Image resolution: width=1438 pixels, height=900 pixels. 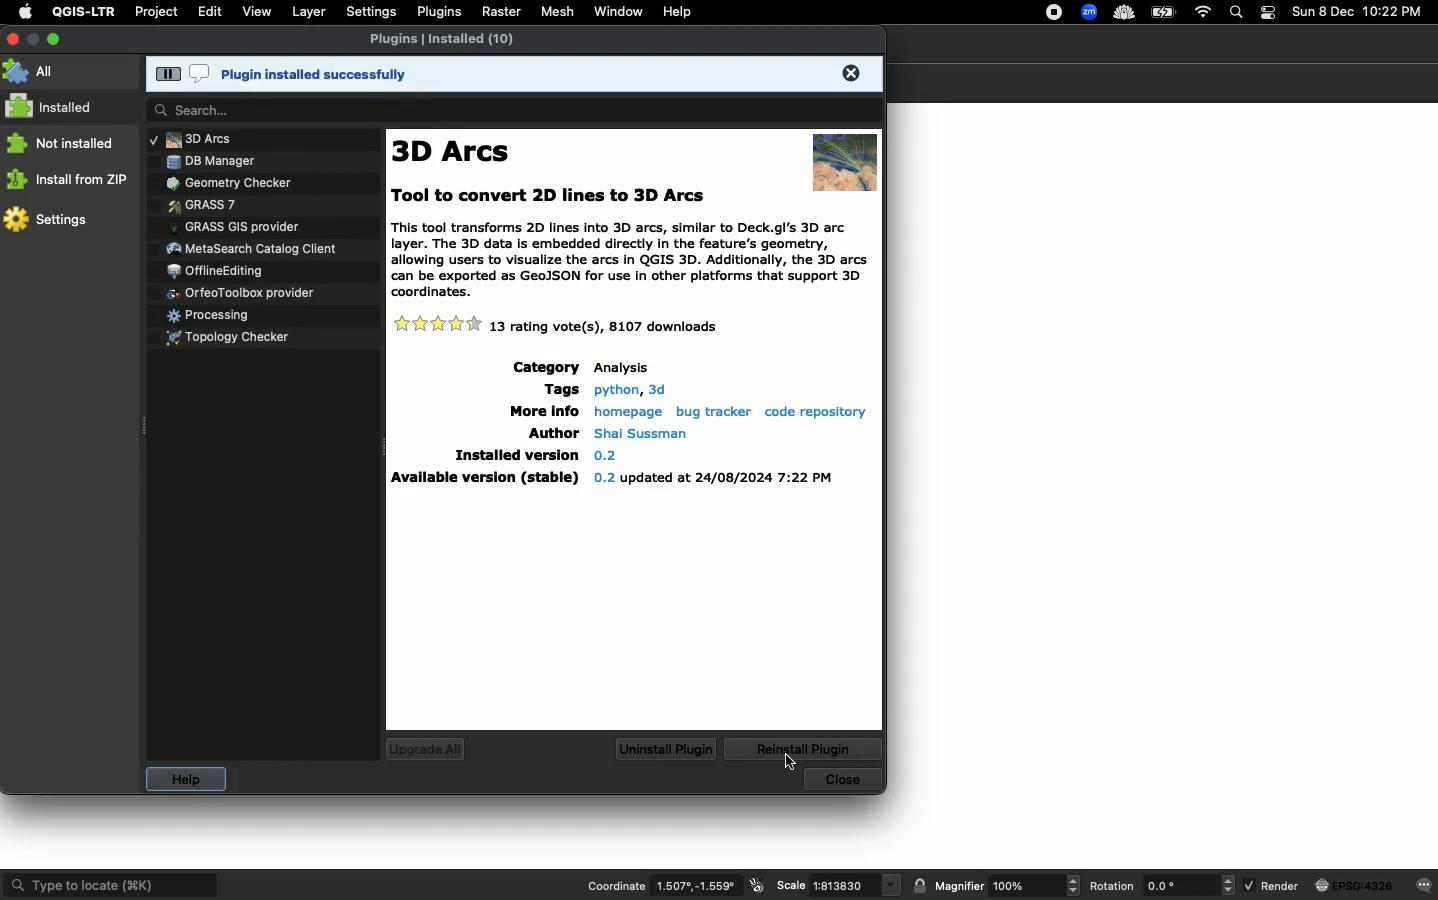 I want to click on Plugins, so click(x=244, y=246).